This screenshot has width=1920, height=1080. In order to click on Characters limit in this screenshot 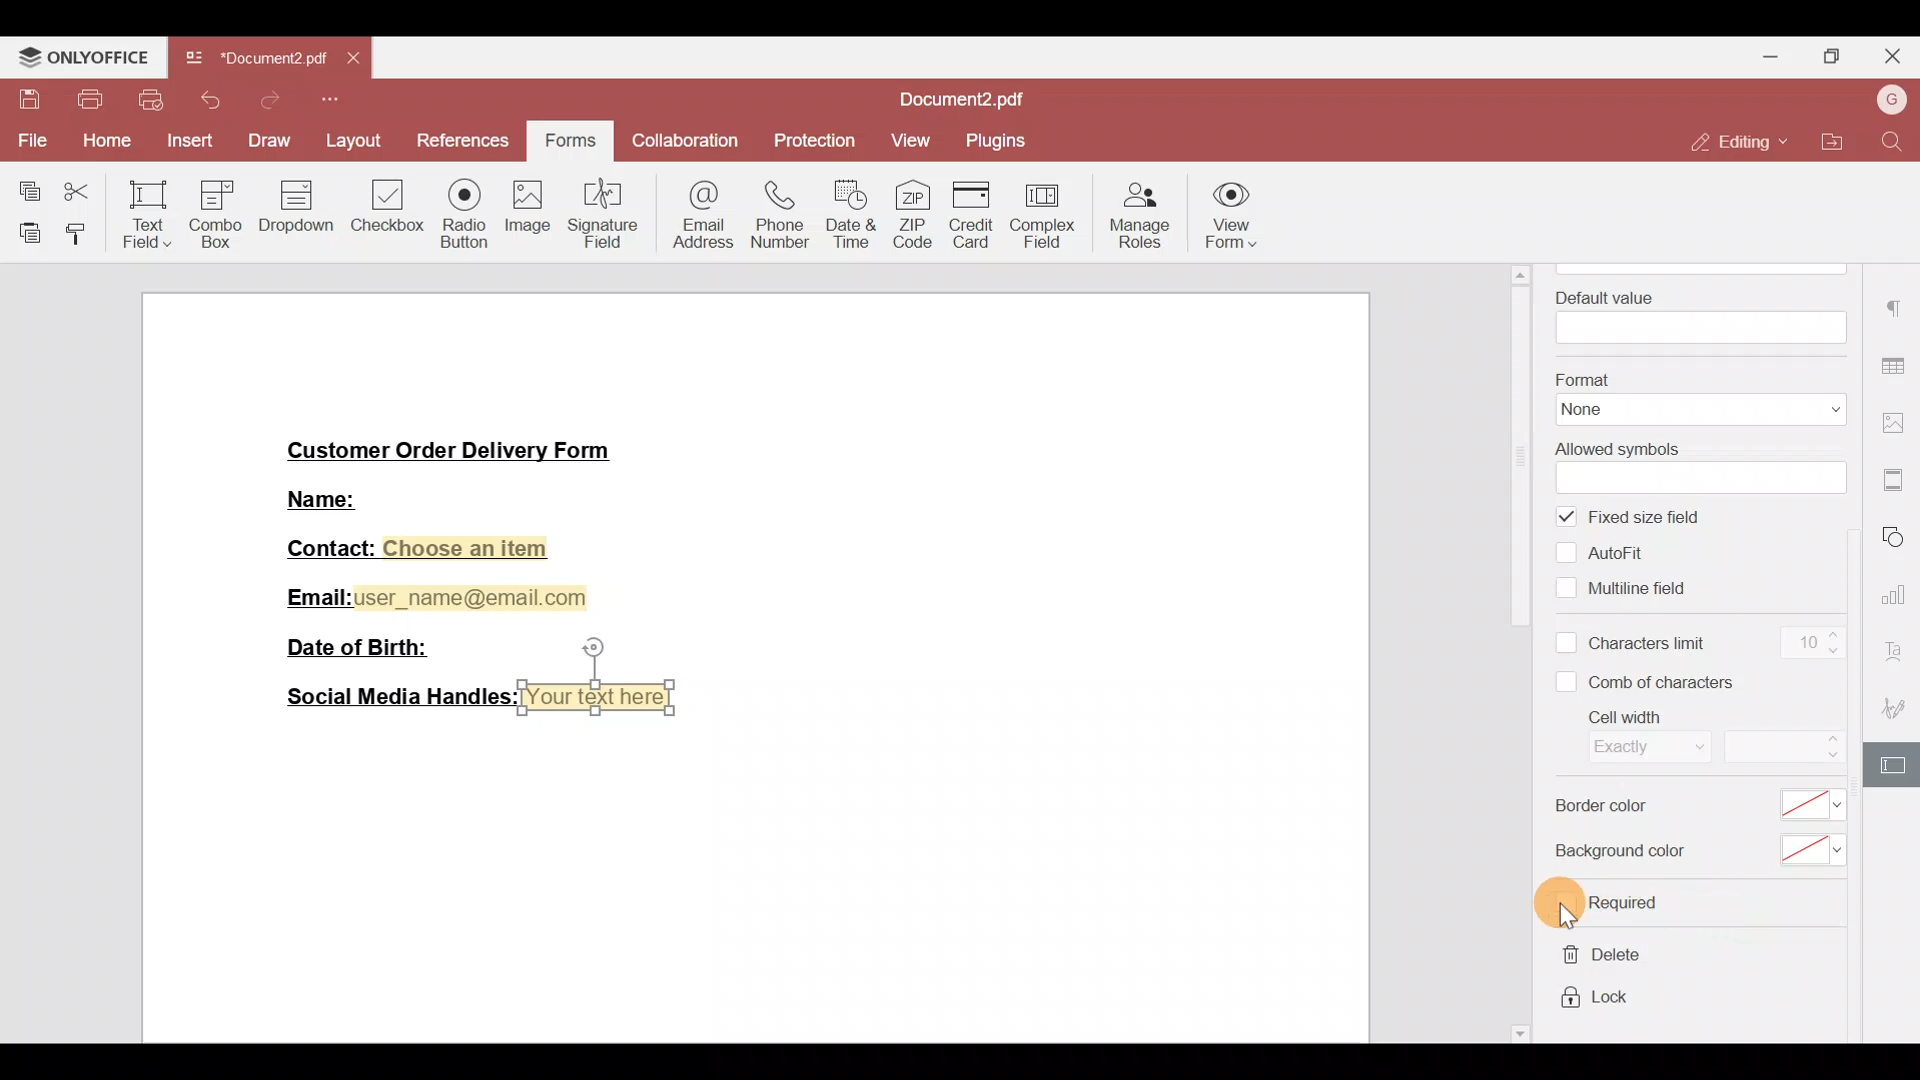, I will do `click(1634, 645)`.